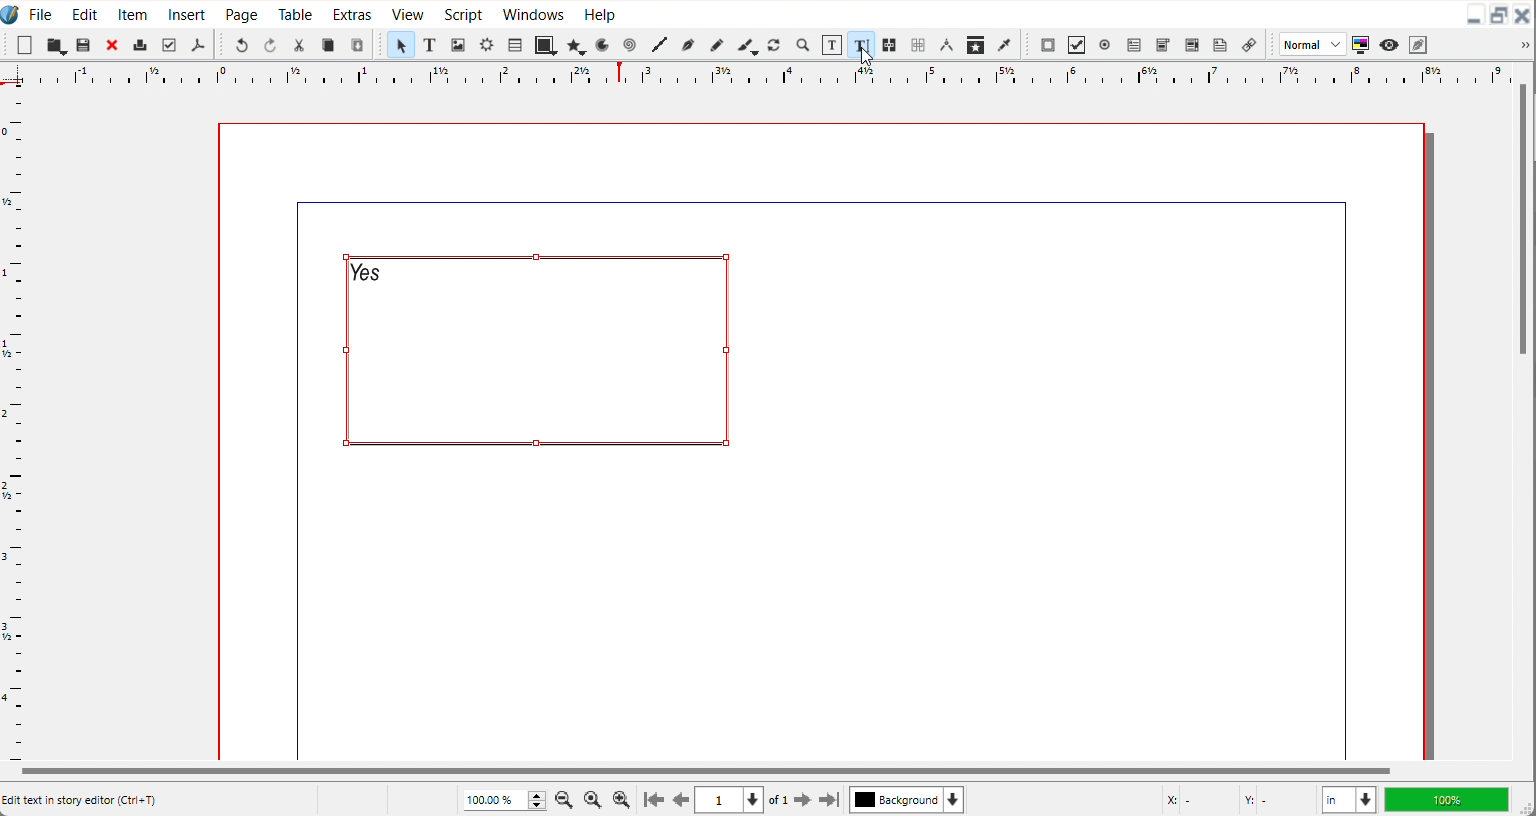  Describe the element at coordinates (946, 45) in the screenshot. I see `Measurements` at that location.